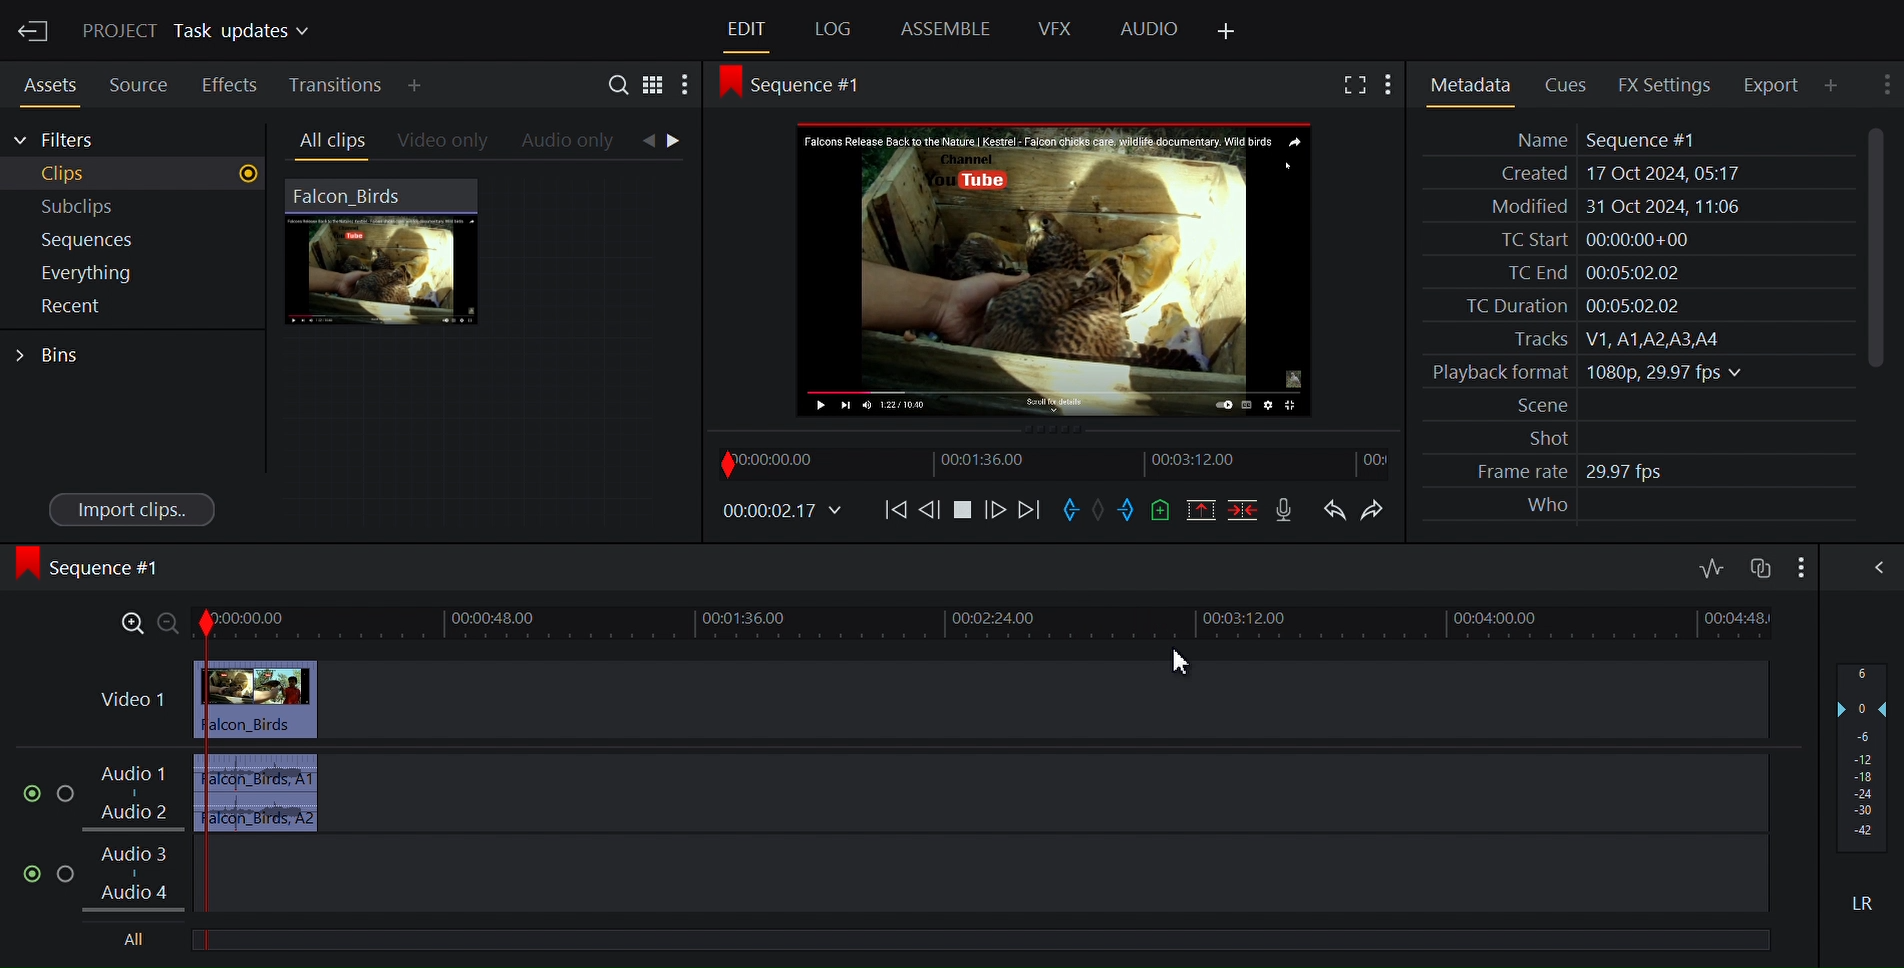  Describe the element at coordinates (415, 84) in the screenshot. I see `Add Panel` at that location.